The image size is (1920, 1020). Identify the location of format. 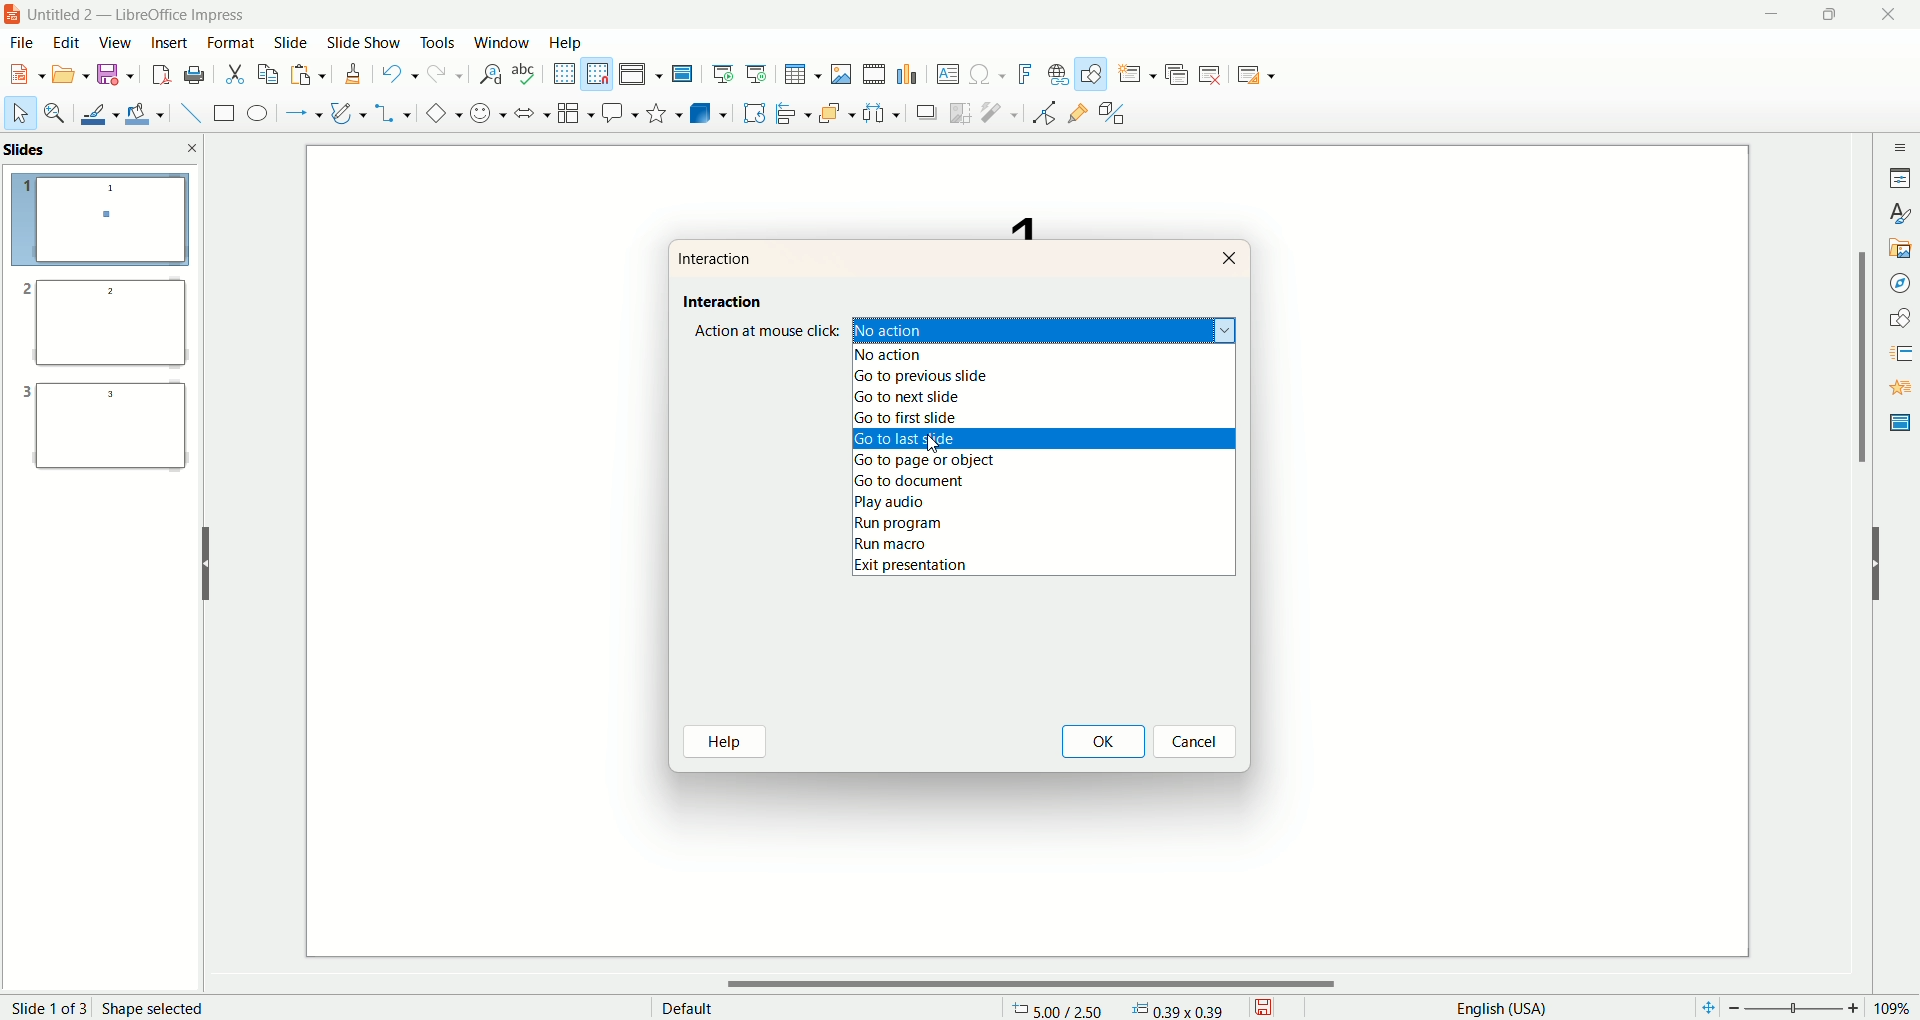
(232, 41).